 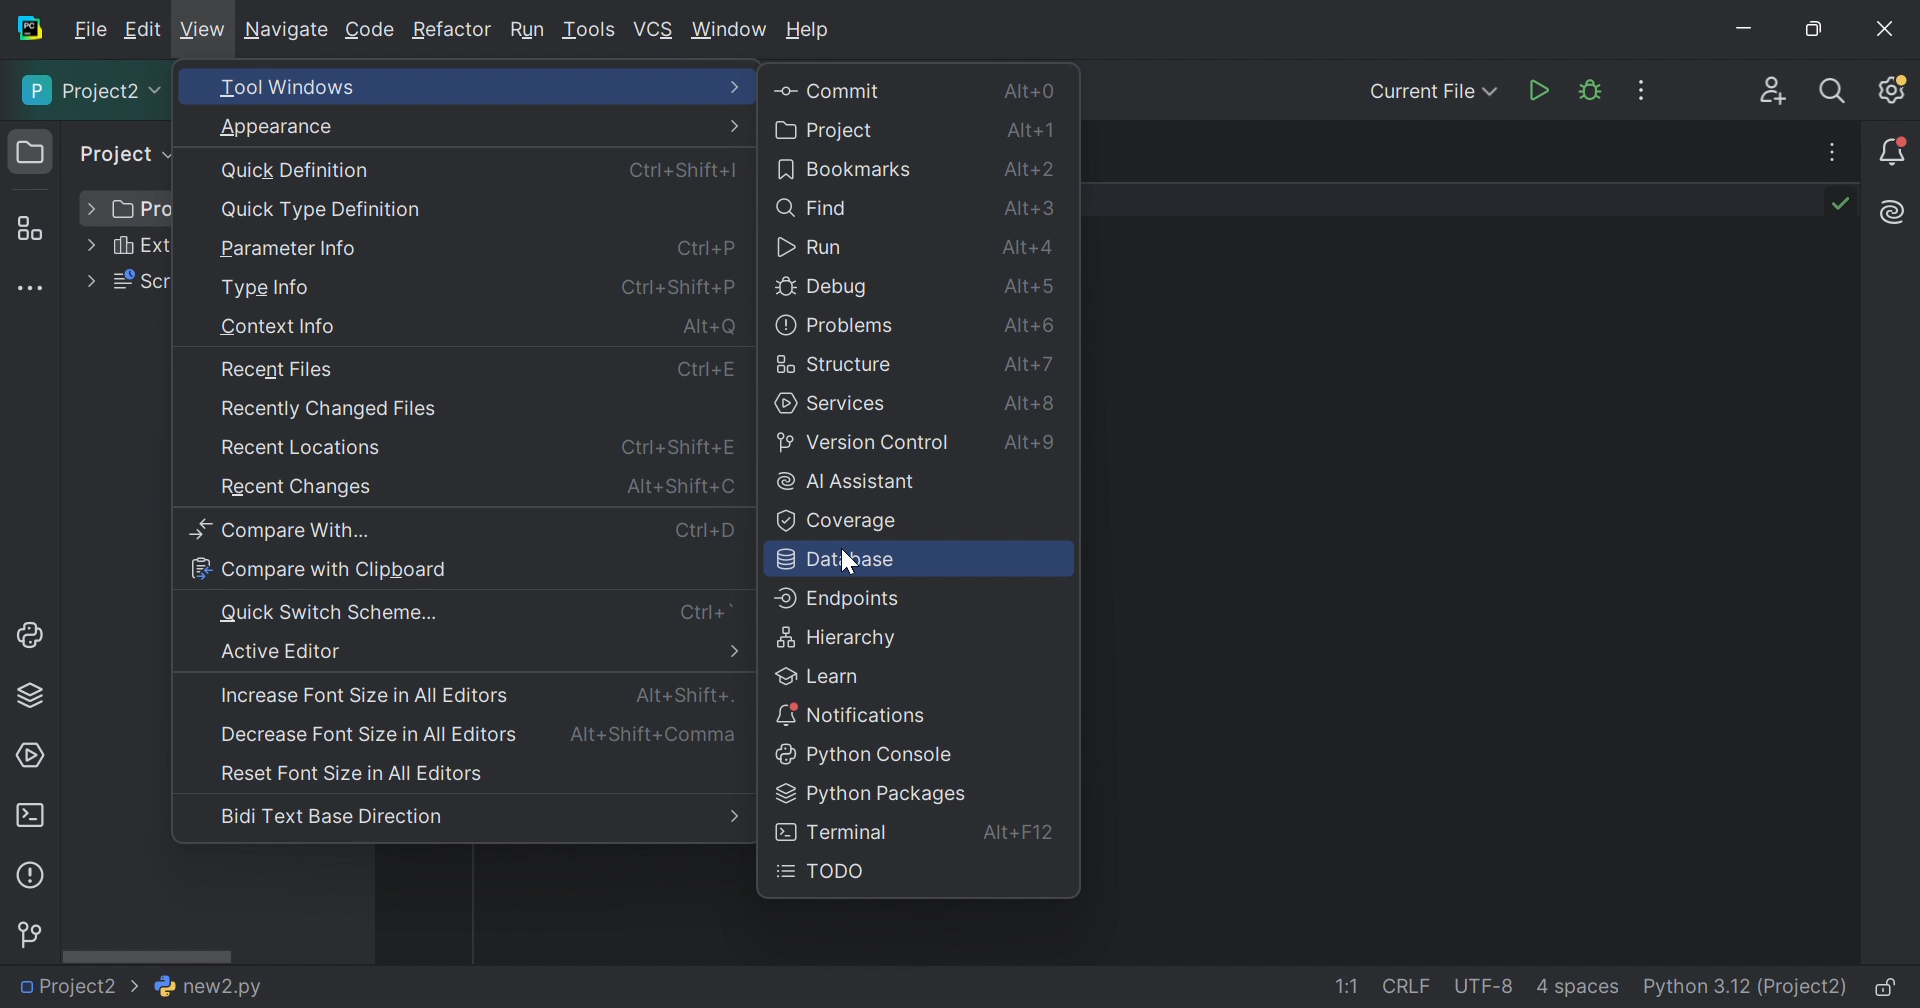 I want to click on File, so click(x=90, y=31).